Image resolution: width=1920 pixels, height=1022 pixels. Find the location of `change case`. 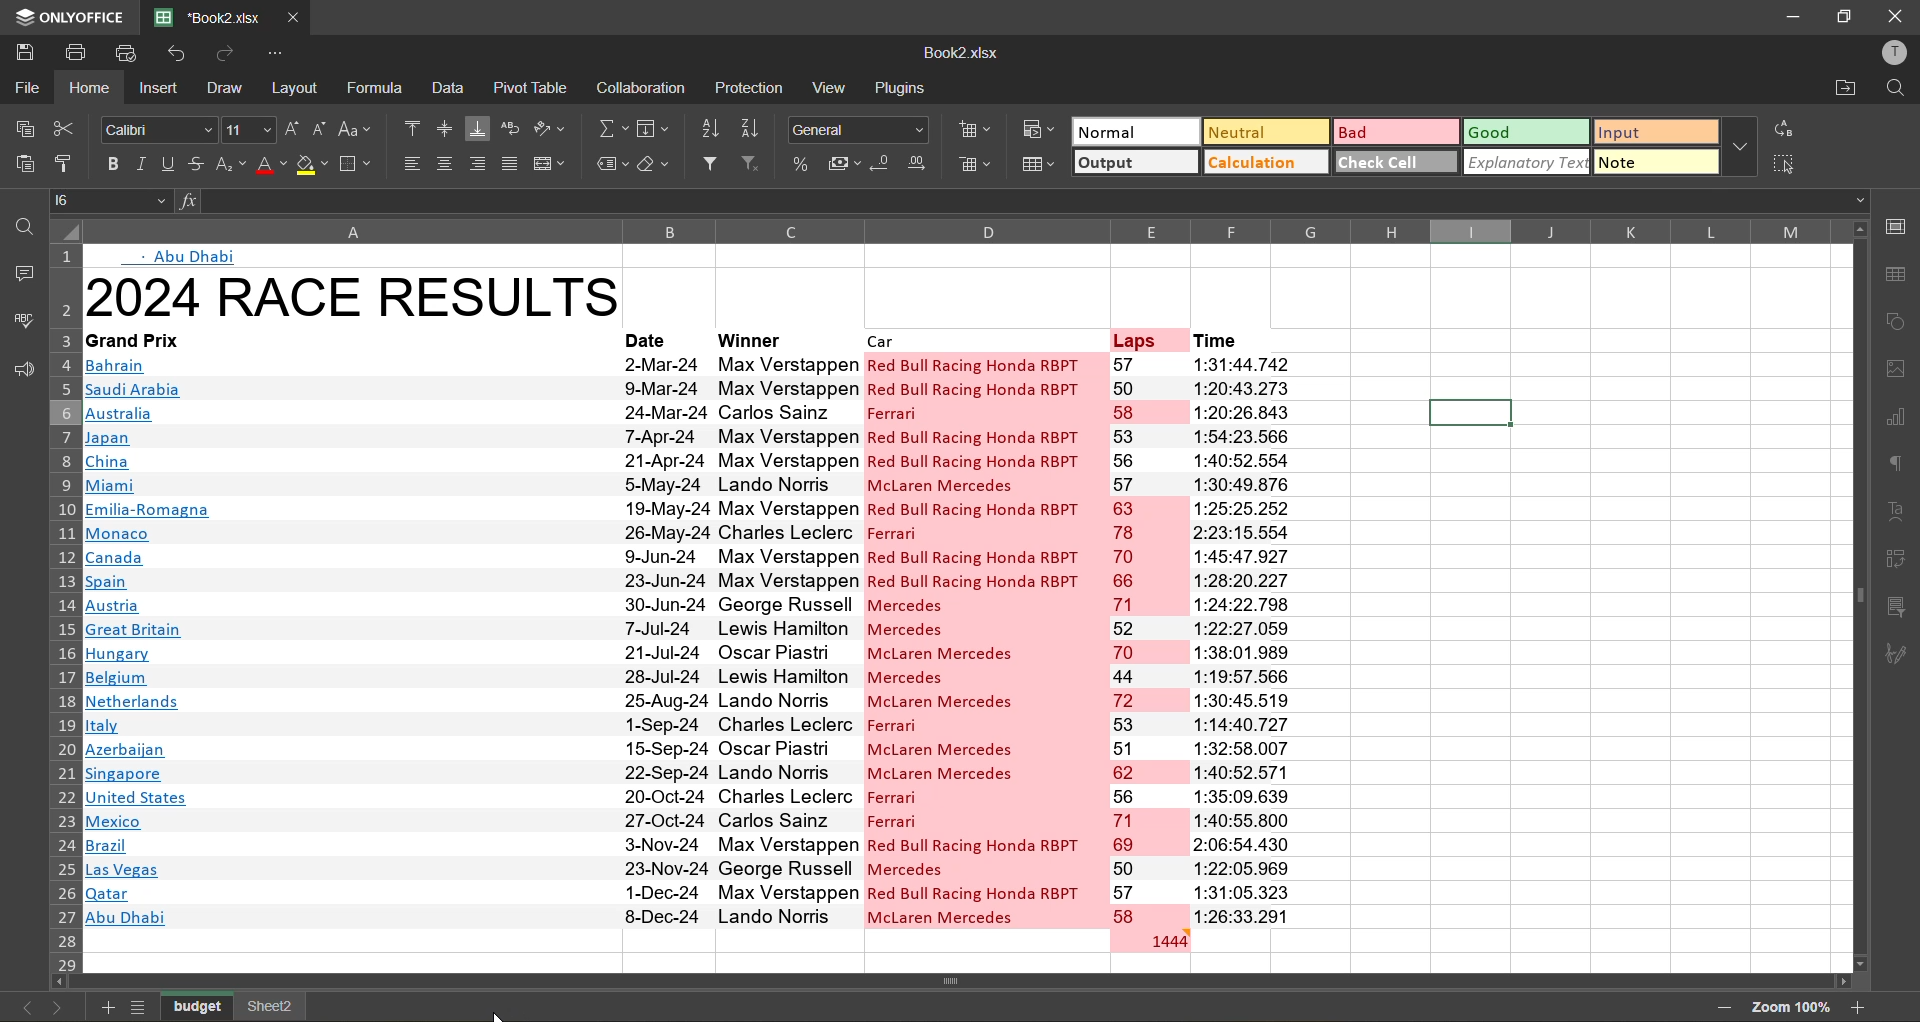

change case is located at coordinates (359, 129).